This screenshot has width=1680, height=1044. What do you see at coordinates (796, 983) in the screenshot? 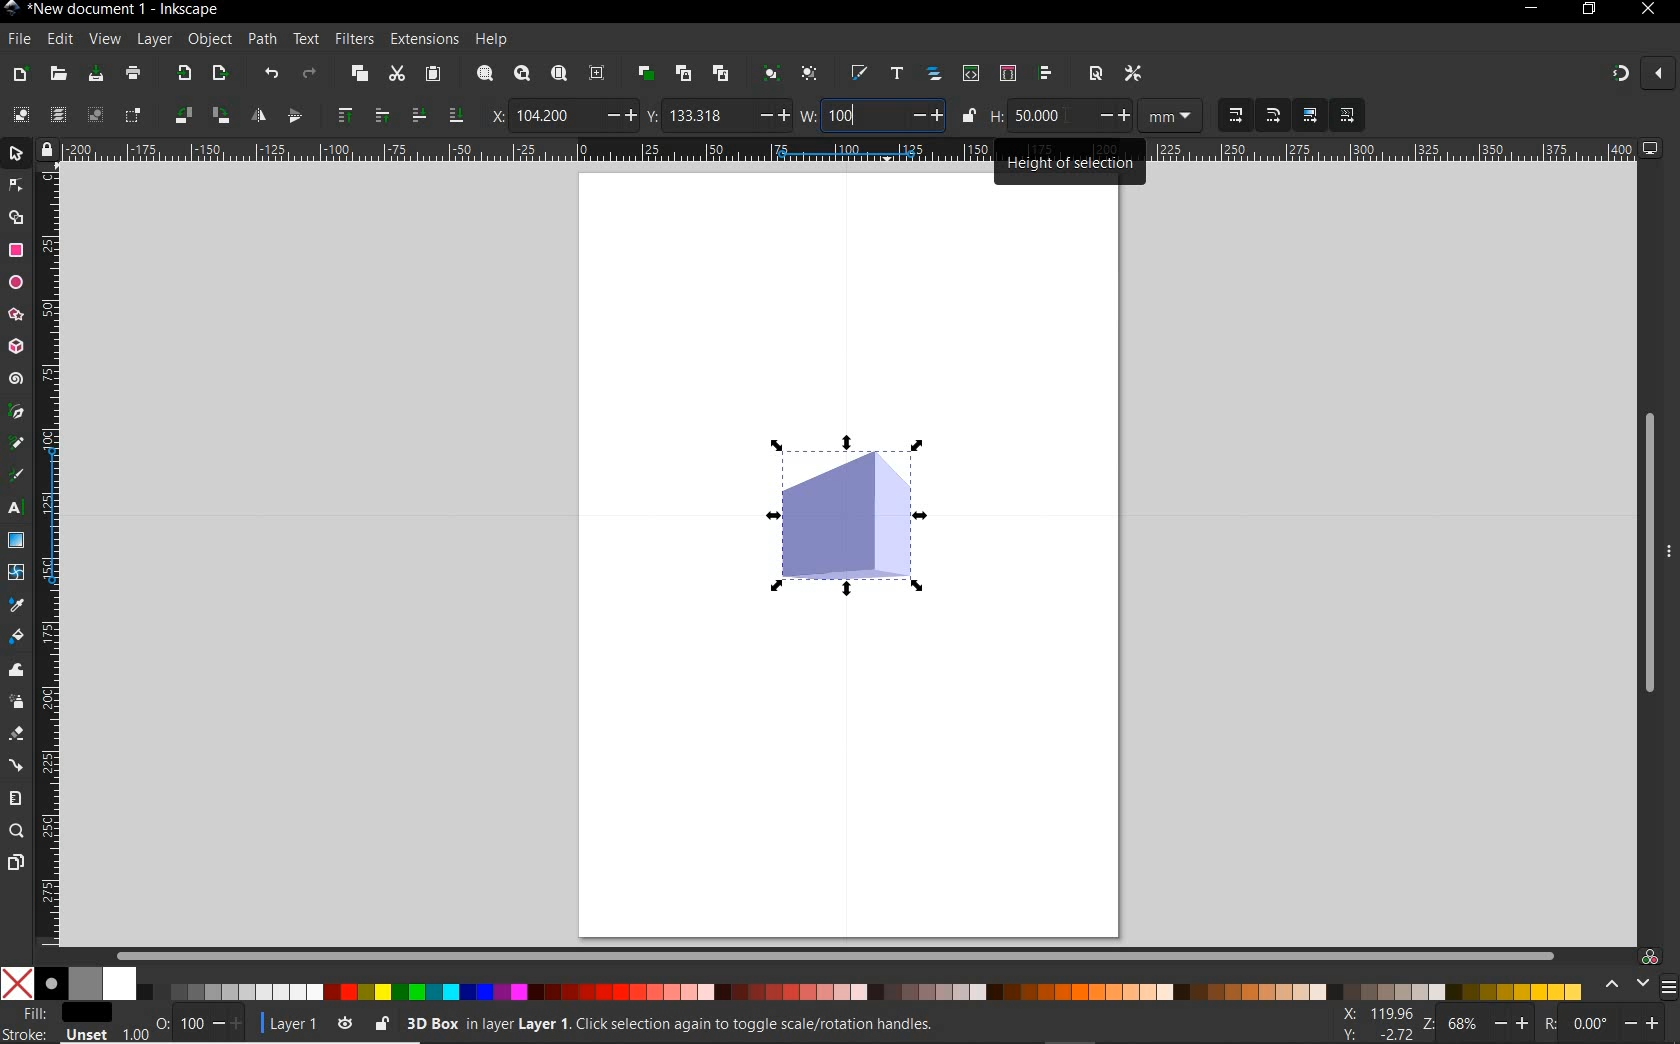
I see `color mode` at bounding box center [796, 983].